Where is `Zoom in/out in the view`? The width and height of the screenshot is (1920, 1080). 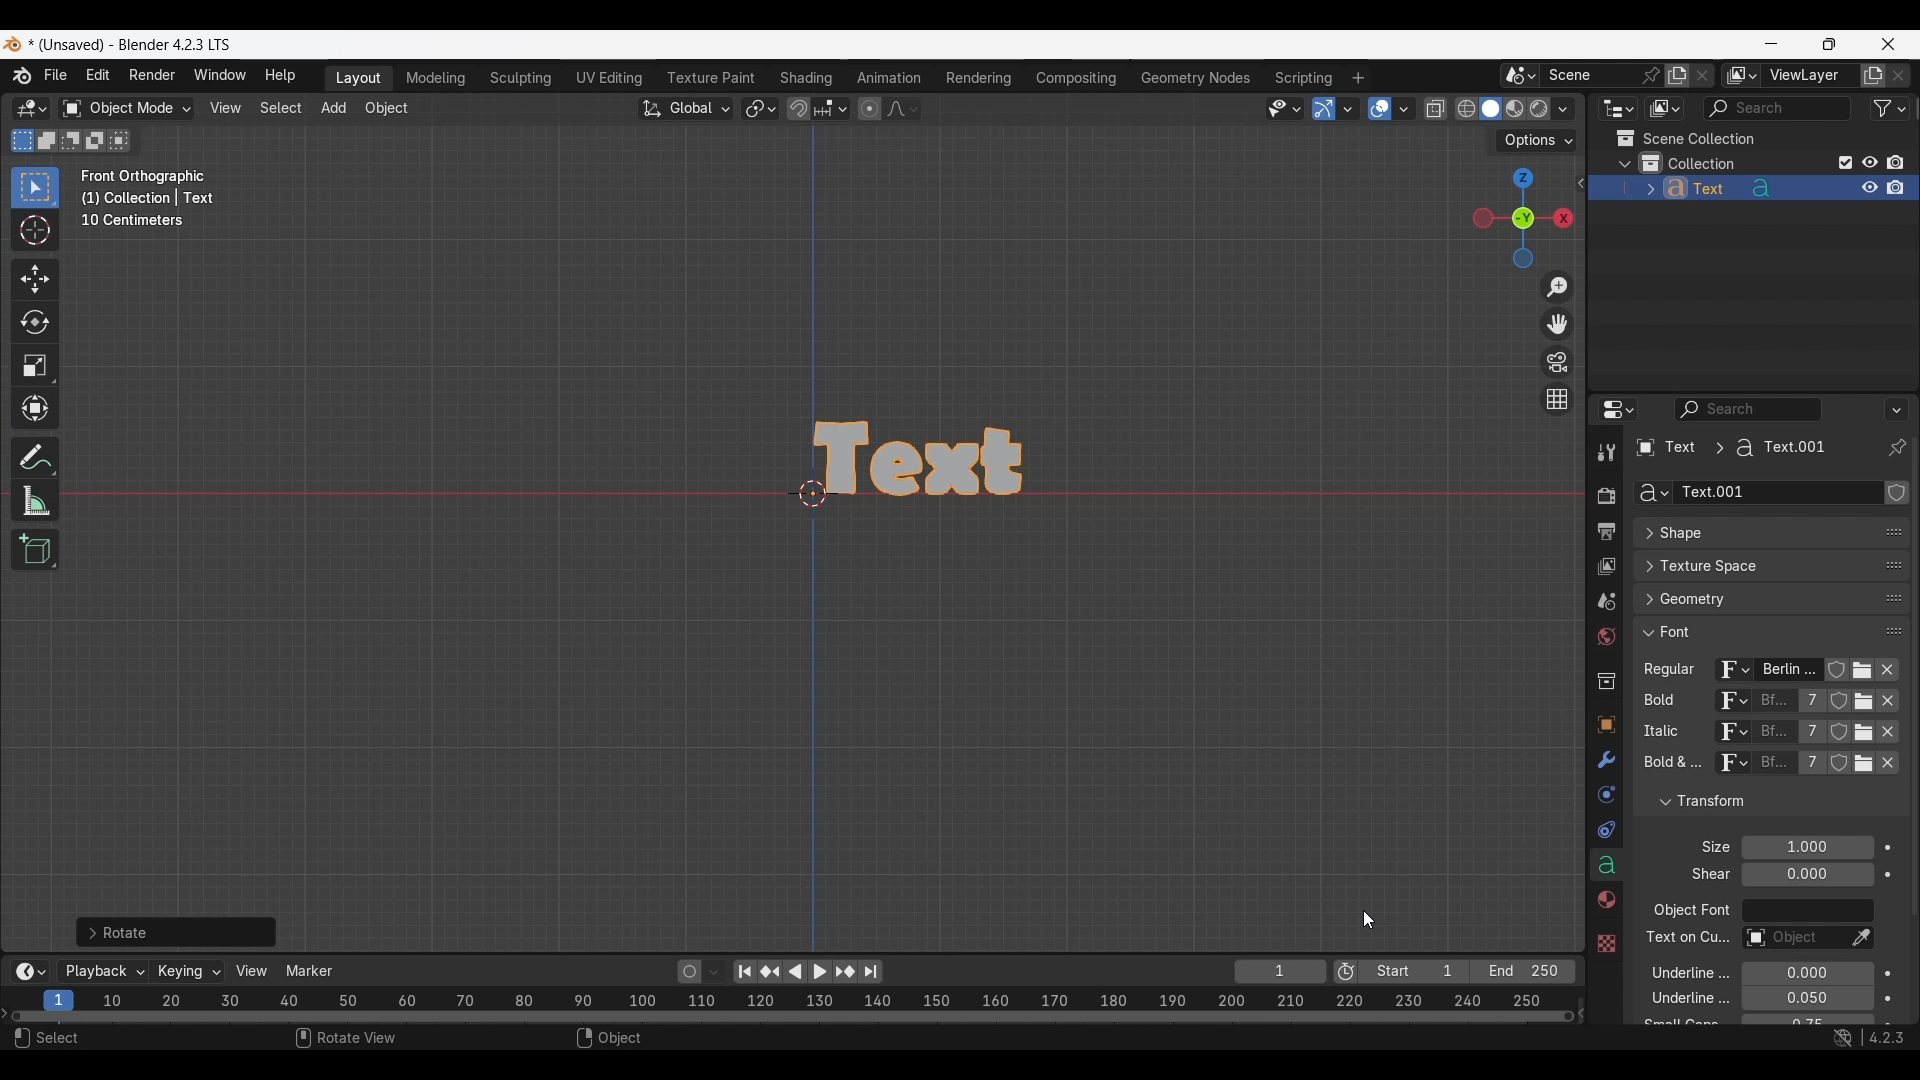 Zoom in/out in the view is located at coordinates (1556, 288).